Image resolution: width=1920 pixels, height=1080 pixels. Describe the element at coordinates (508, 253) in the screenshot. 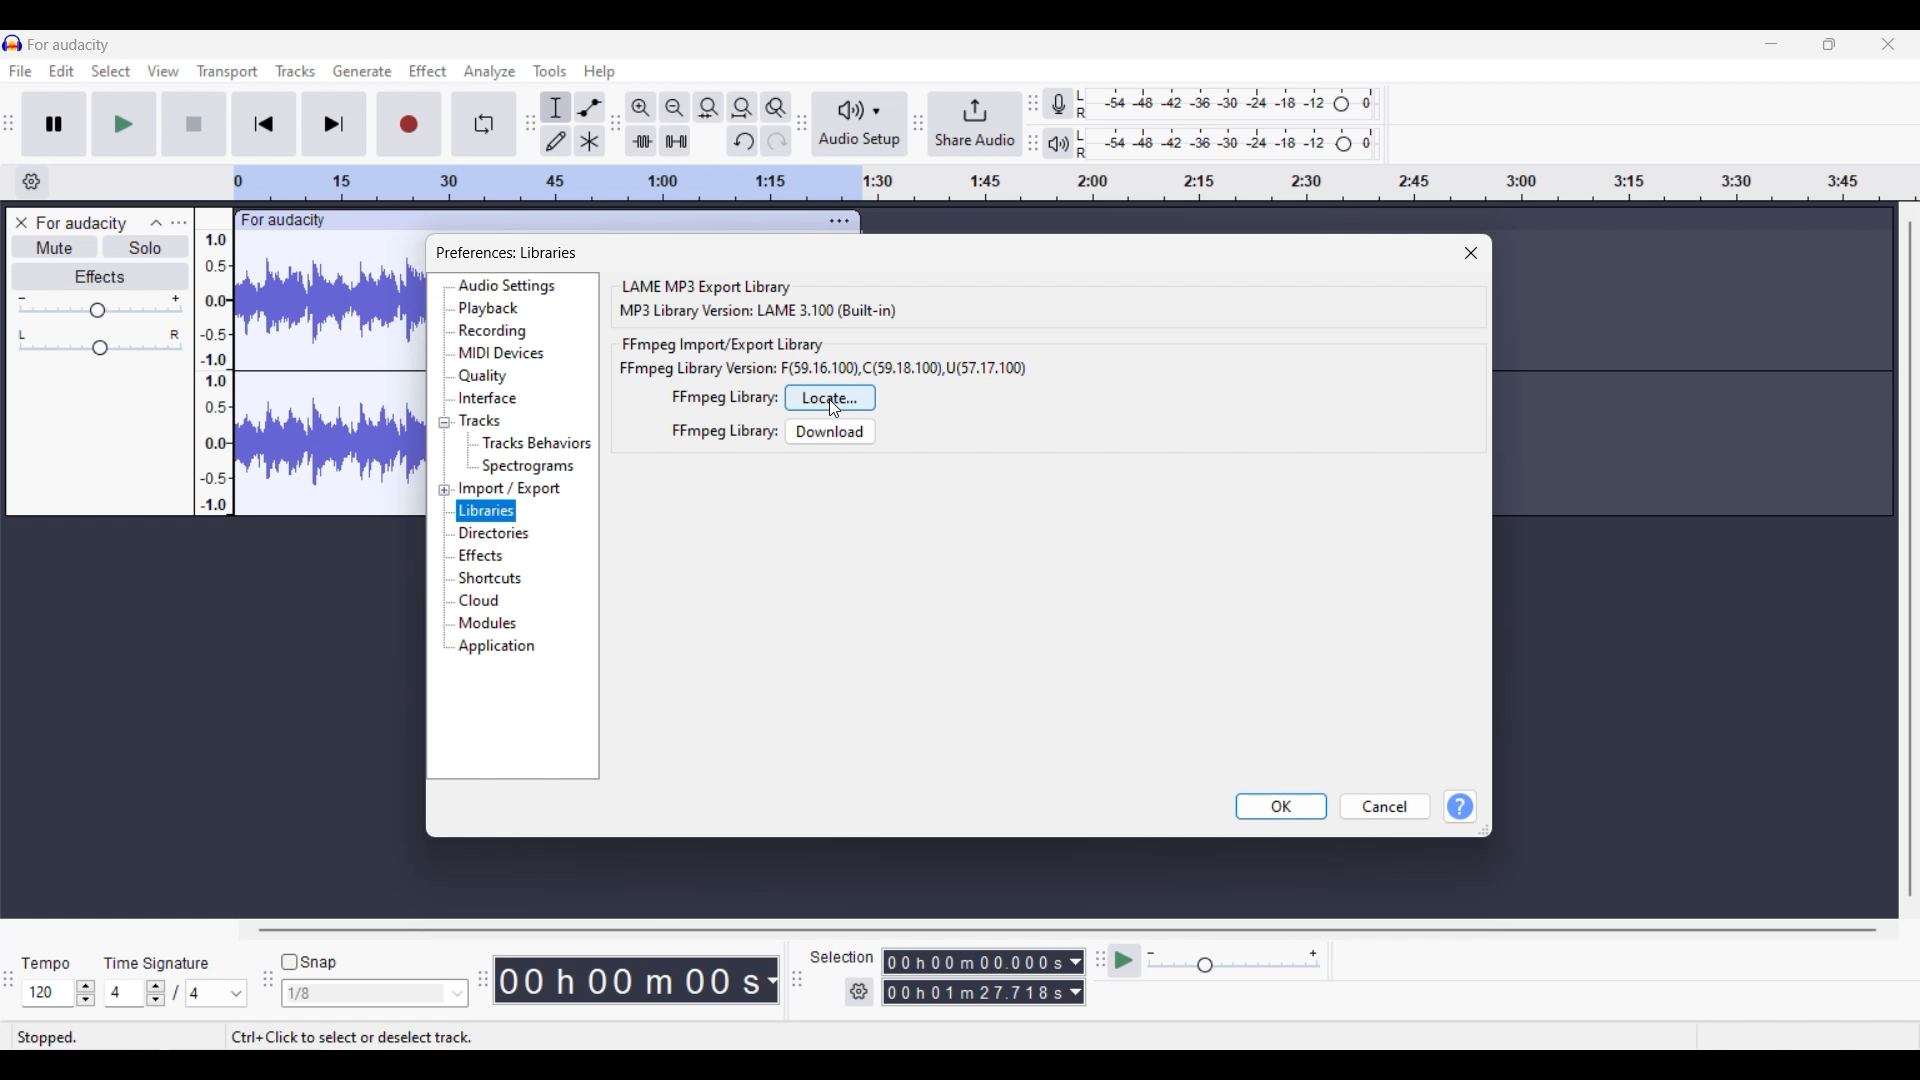

I see `preferences: libraries` at that location.